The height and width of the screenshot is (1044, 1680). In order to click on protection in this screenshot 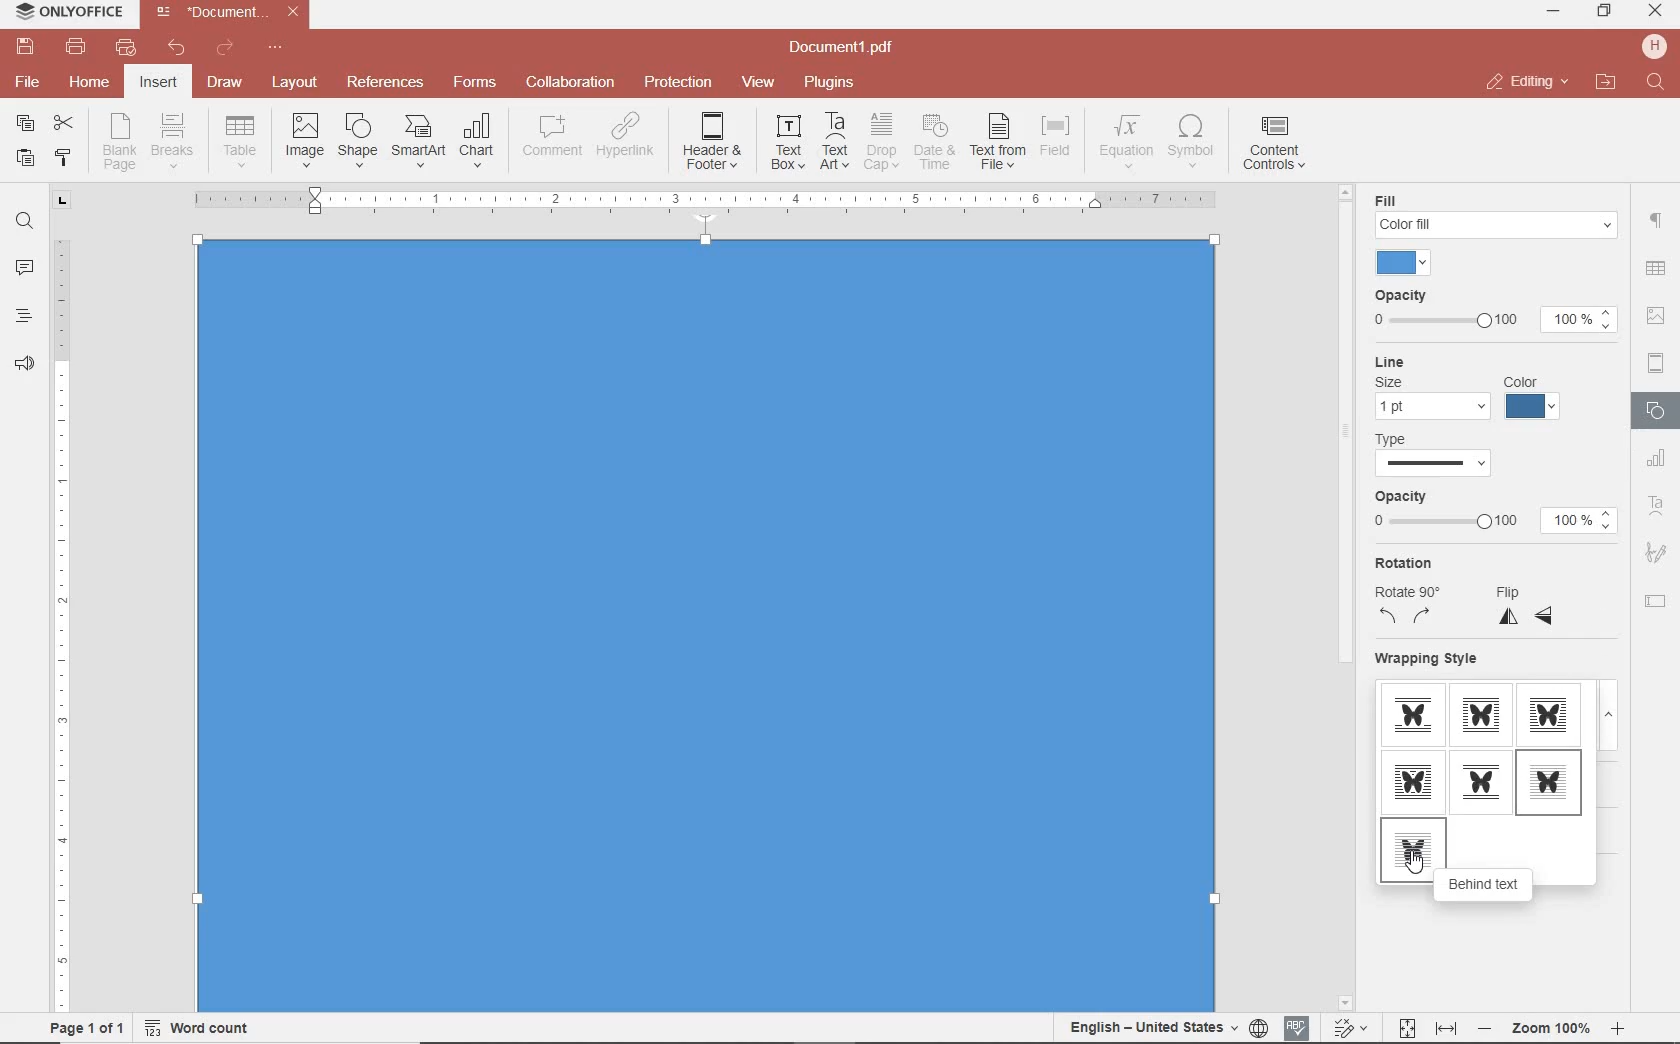, I will do `click(679, 83)`.